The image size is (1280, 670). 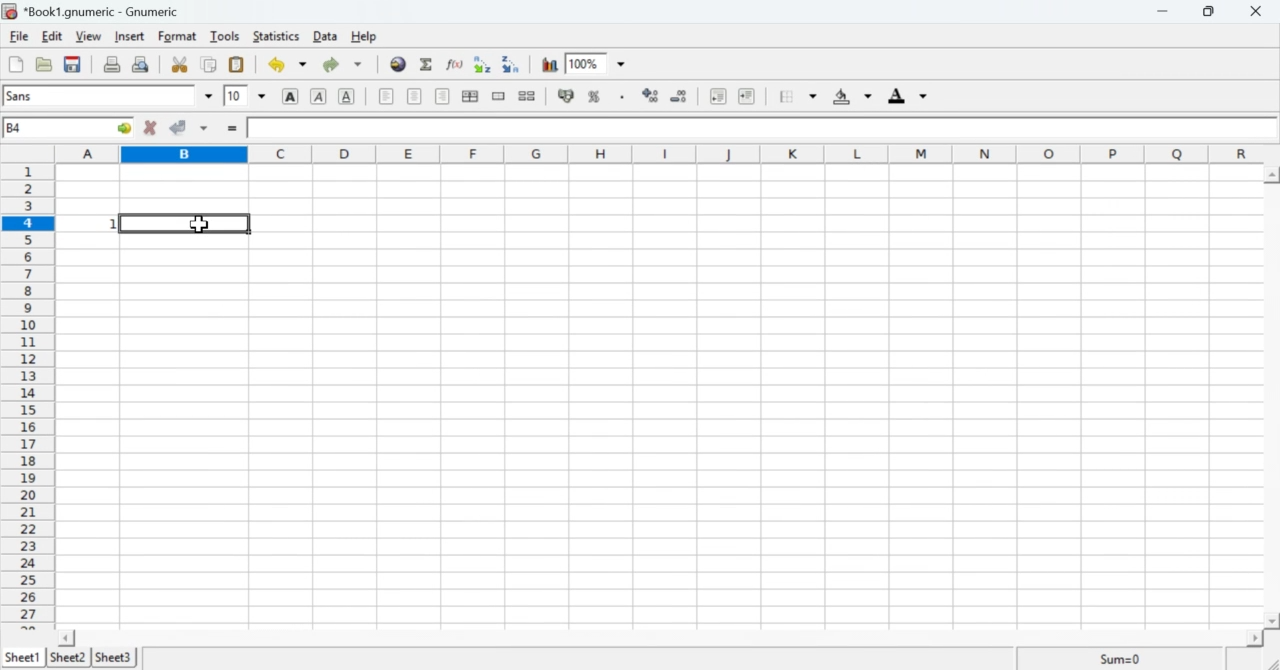 What do you see at coordinates (678, 96) in the screenshot?
I see `Sort by descending` at bounding box center [678, 96].